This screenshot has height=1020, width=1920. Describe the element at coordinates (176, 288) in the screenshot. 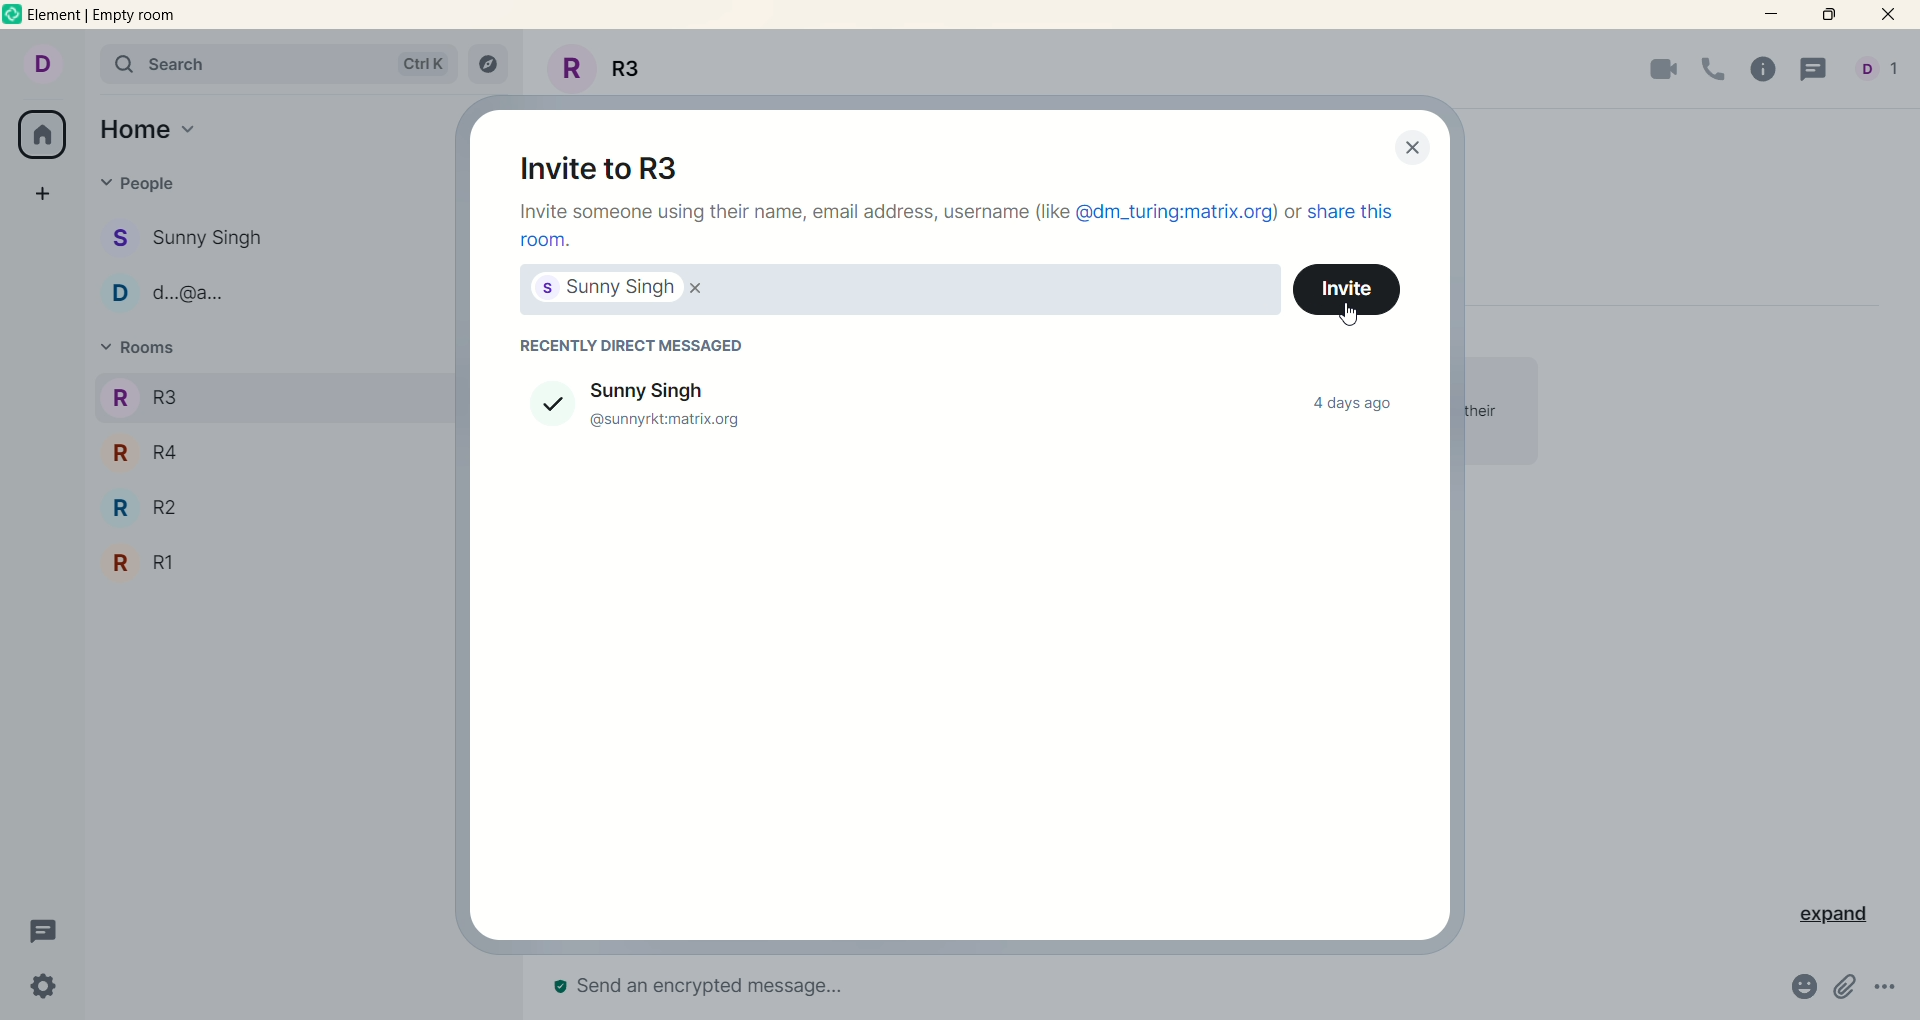

I see `D d..>@g..` at that location.